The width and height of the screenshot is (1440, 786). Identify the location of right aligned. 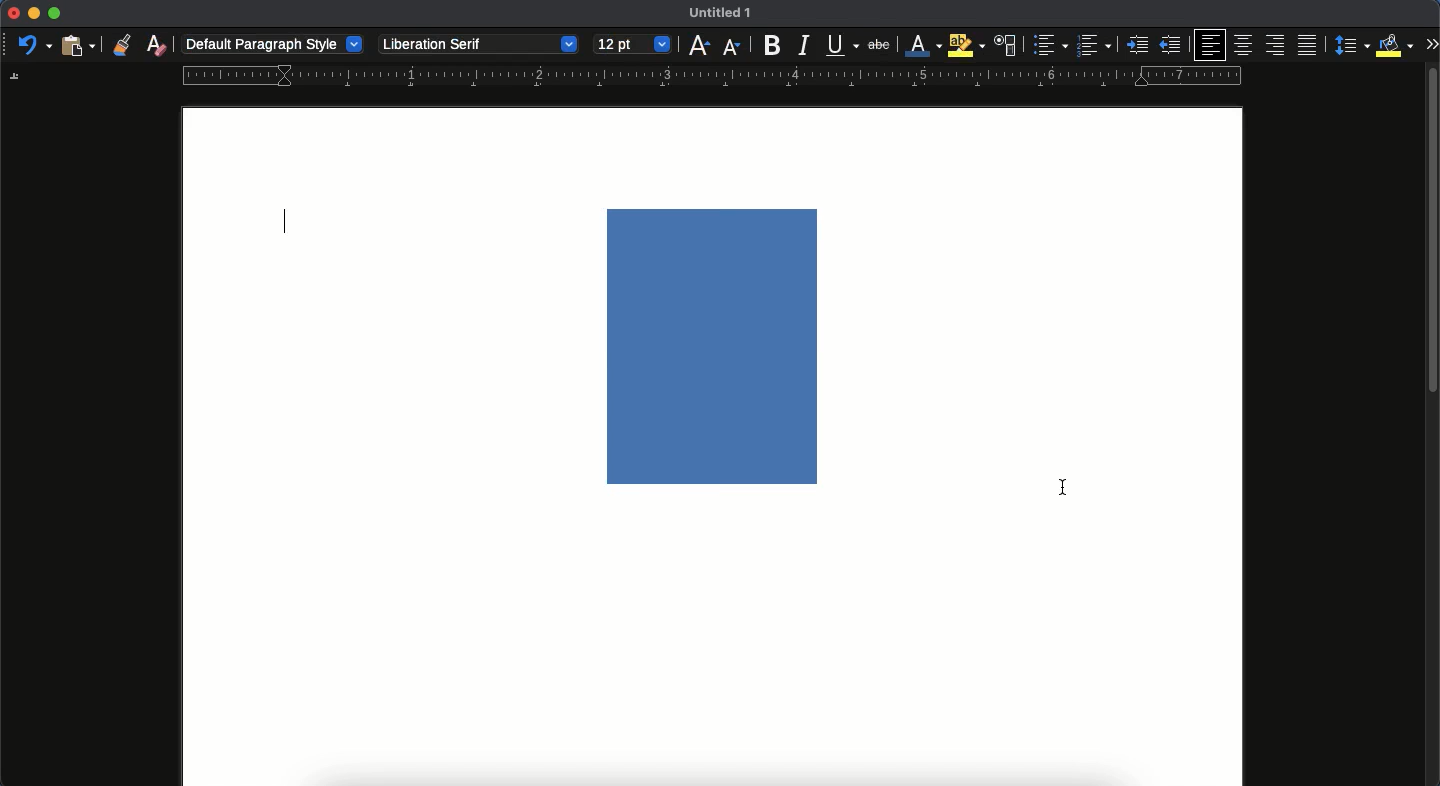
(1274, 46).